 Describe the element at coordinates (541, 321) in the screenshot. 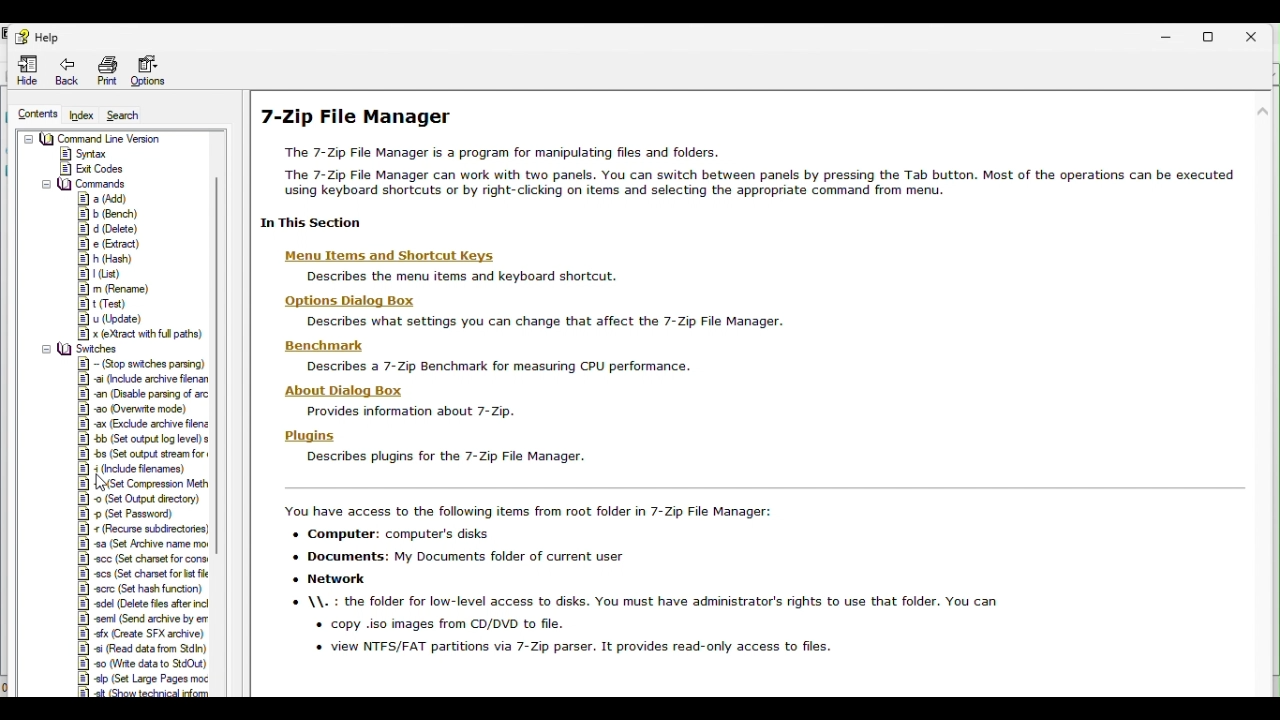

I see `description text` at that location.